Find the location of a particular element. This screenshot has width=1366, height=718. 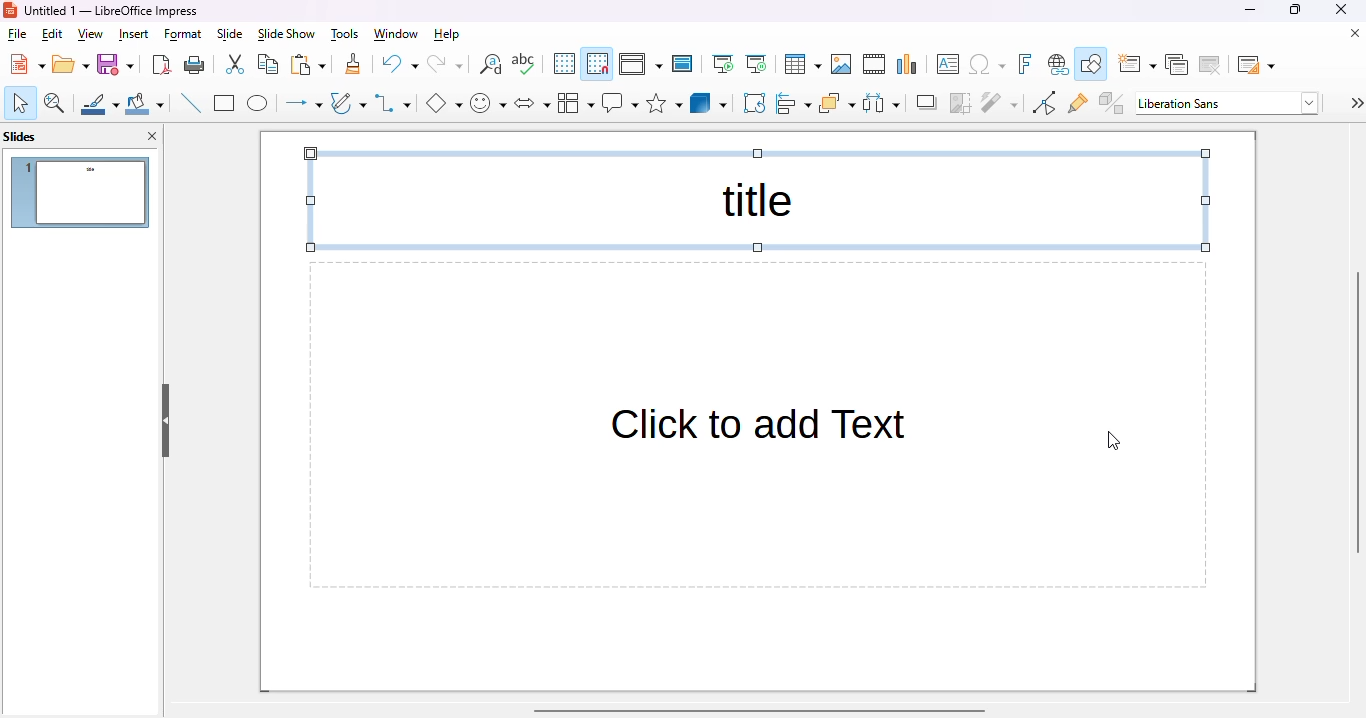

connectors is located at coordinates (393, 103).